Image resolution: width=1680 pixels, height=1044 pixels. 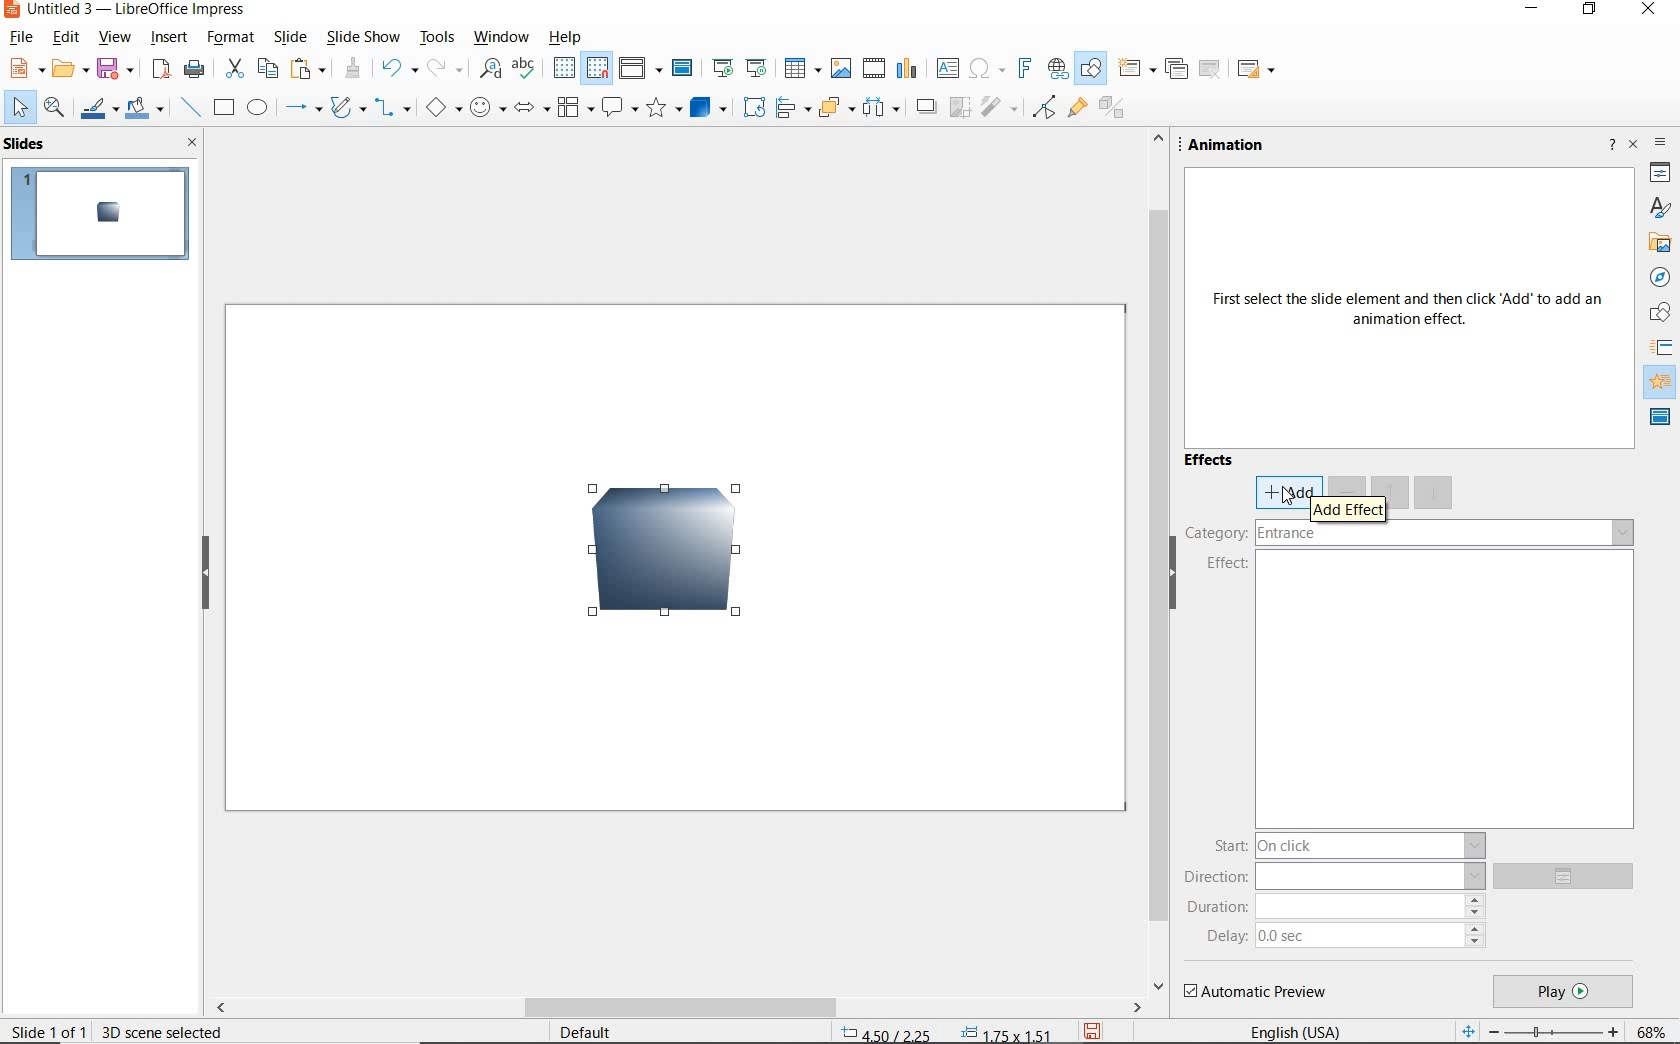 What do you see at coordinates (73, 69) in the screenshot?
I see `open` at bounding box center [73, 69].